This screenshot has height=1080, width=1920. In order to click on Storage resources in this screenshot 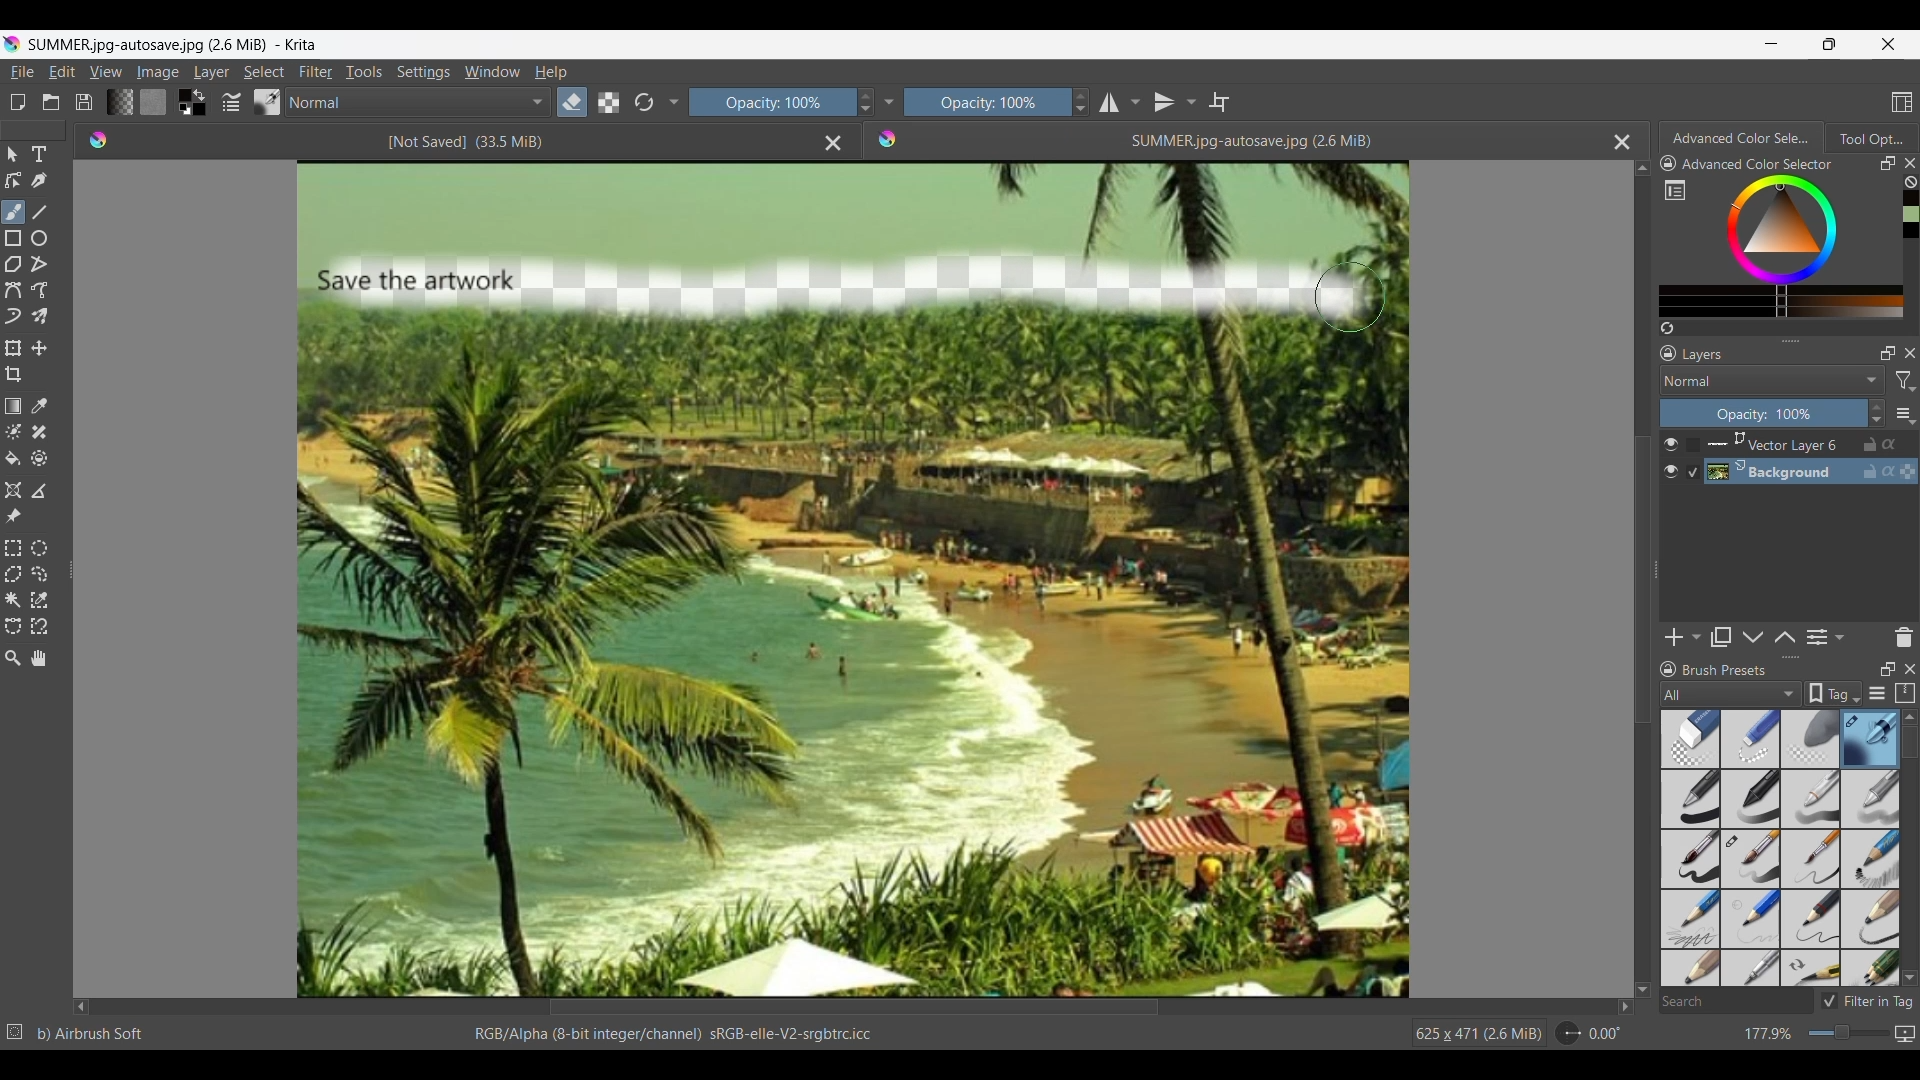, I will do `click(1903, 694)`.